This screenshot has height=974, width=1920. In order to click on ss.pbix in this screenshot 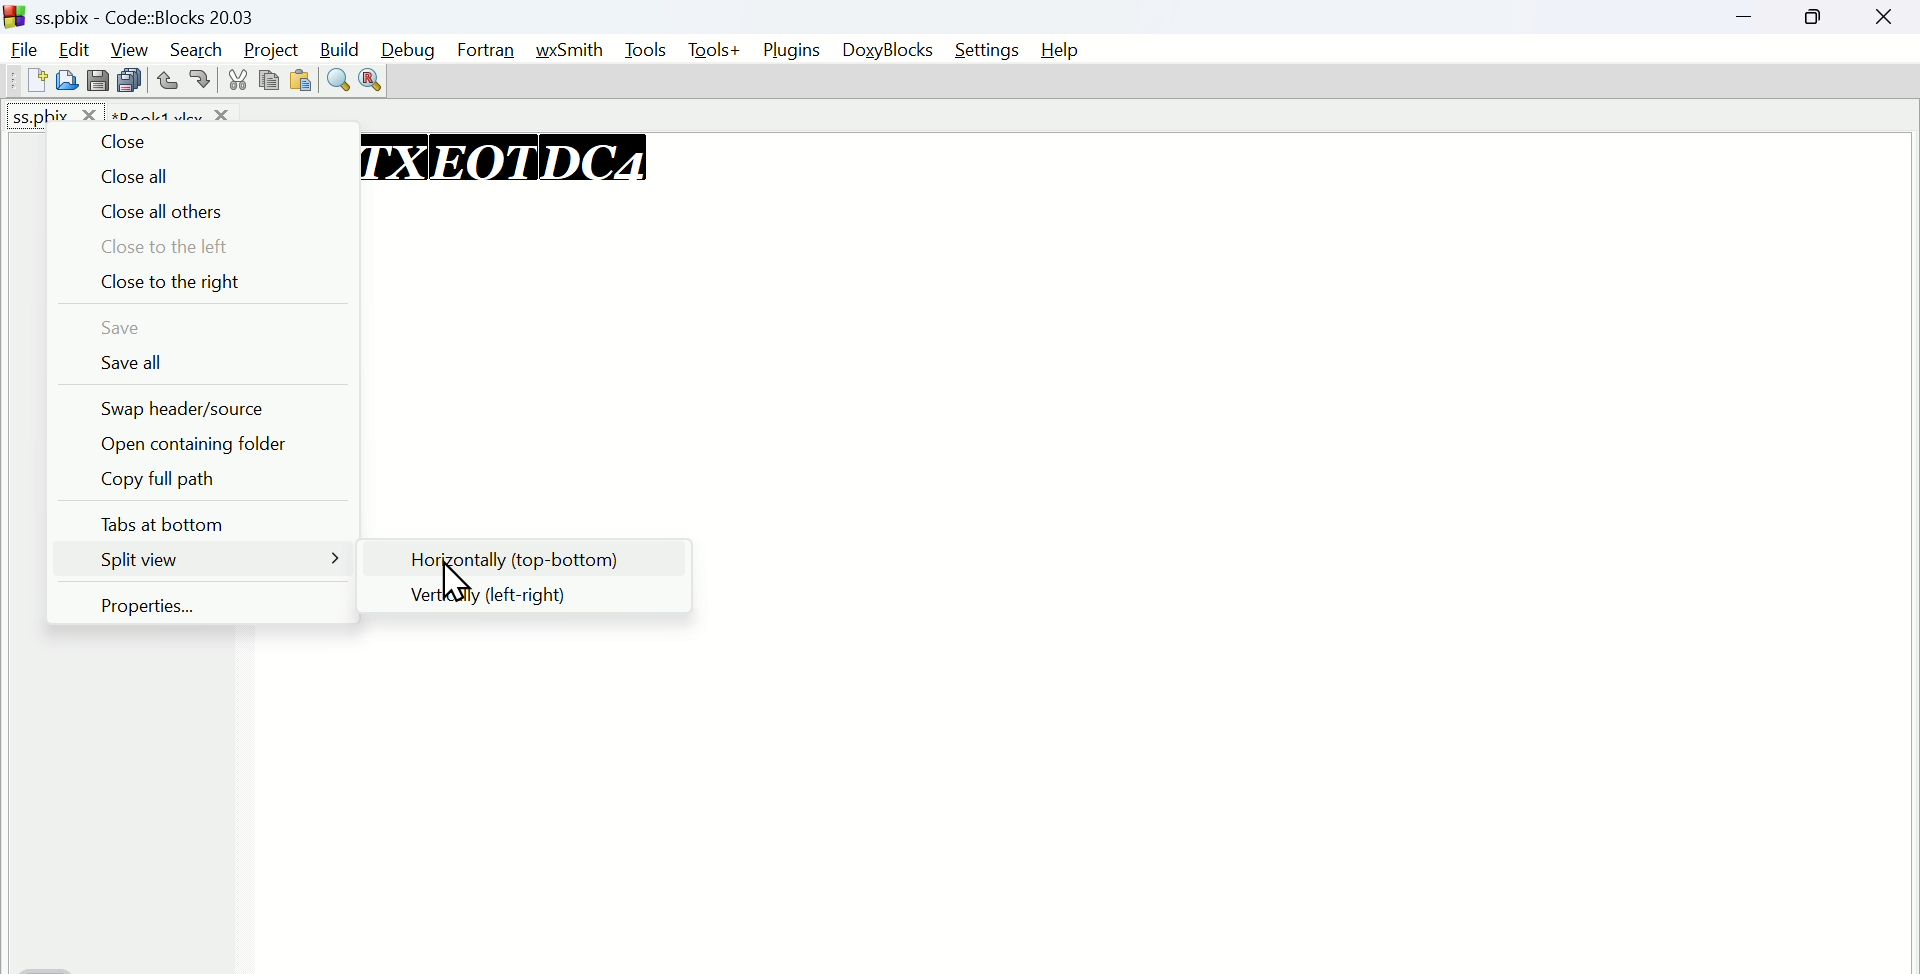, I will do `click(55, 111)`.